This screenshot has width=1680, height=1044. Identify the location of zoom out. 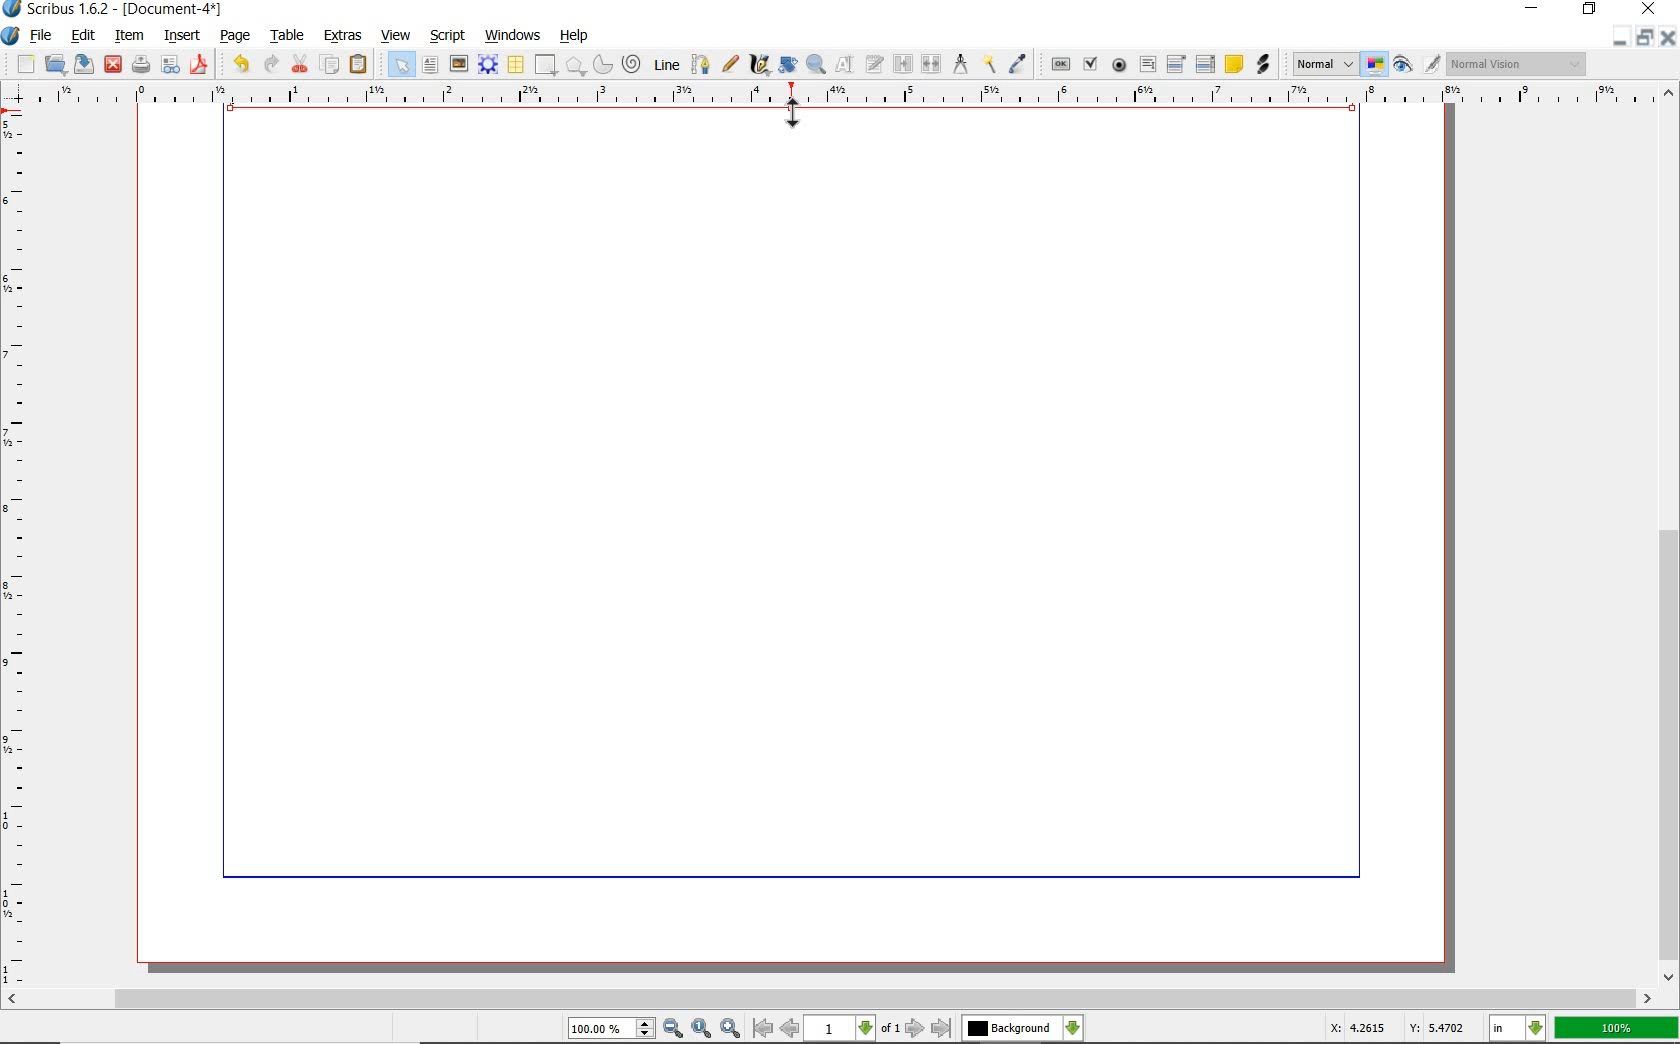
(674, 1029).